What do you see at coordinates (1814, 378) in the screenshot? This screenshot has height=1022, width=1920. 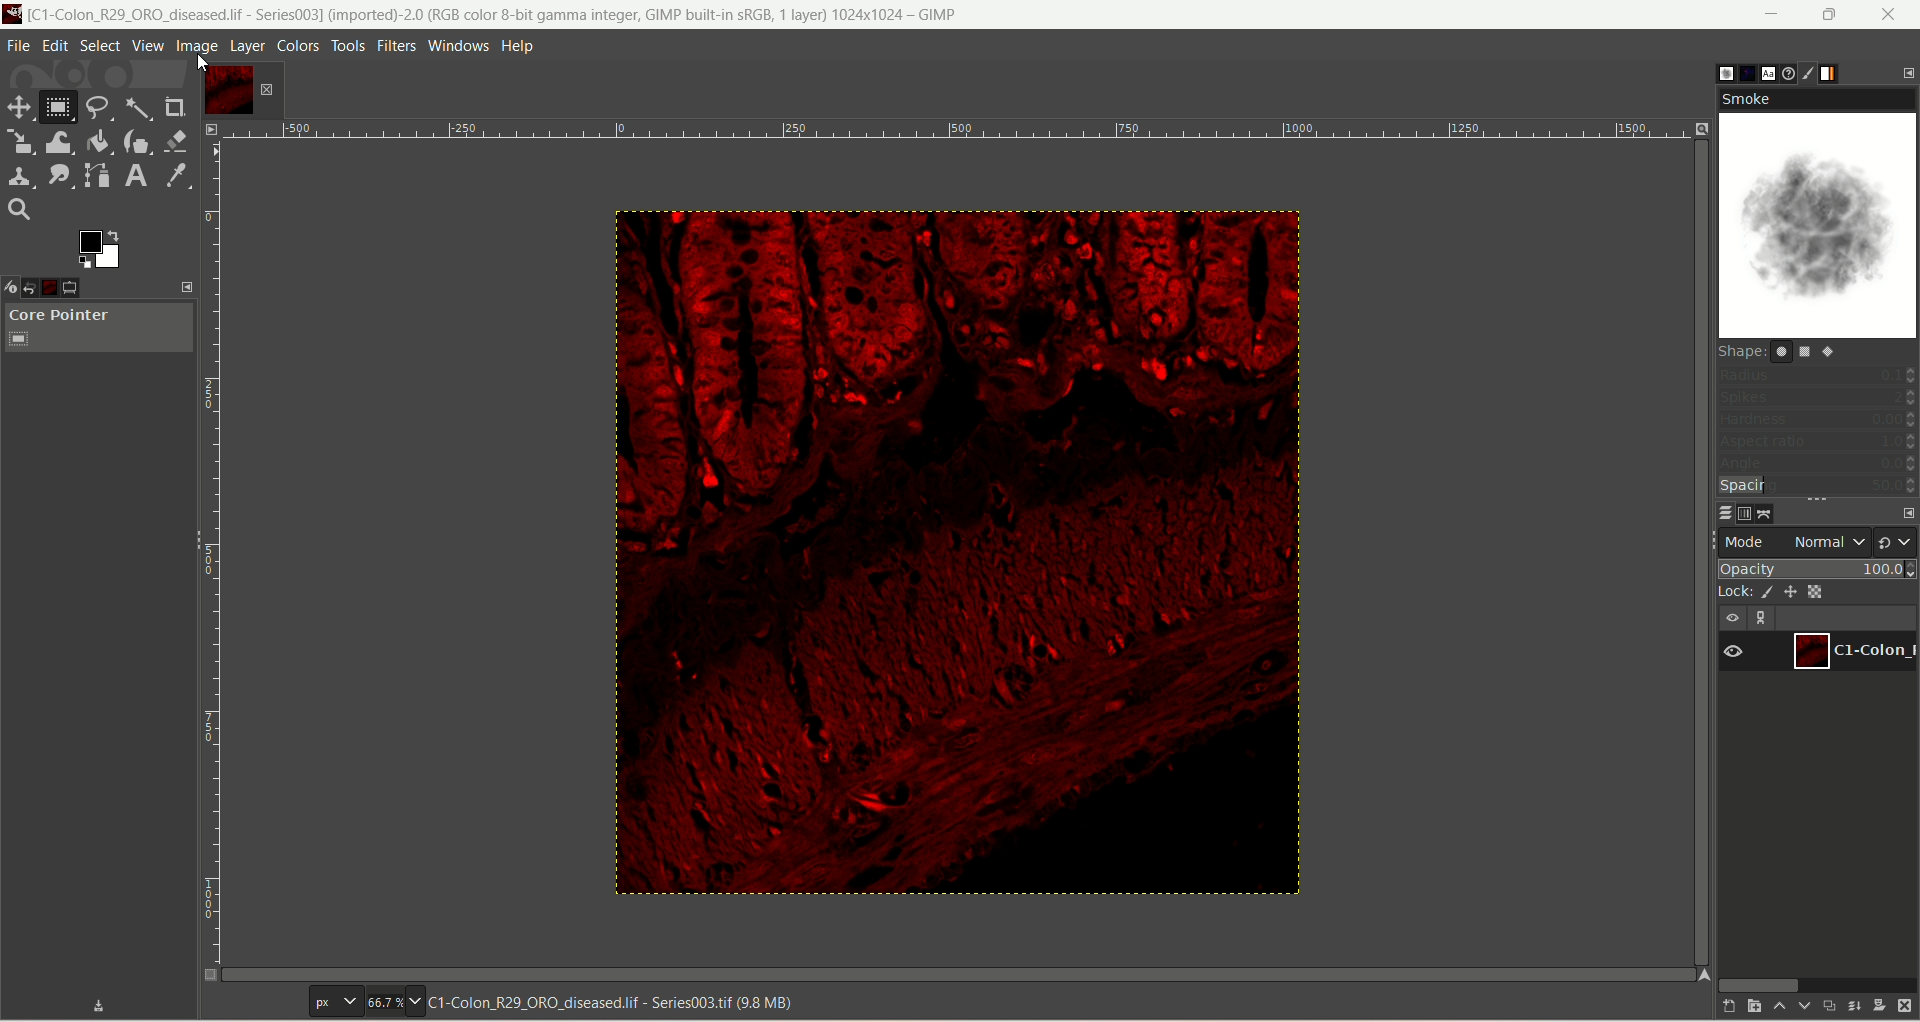 I see `radius` at bounding box center [1814, 378].